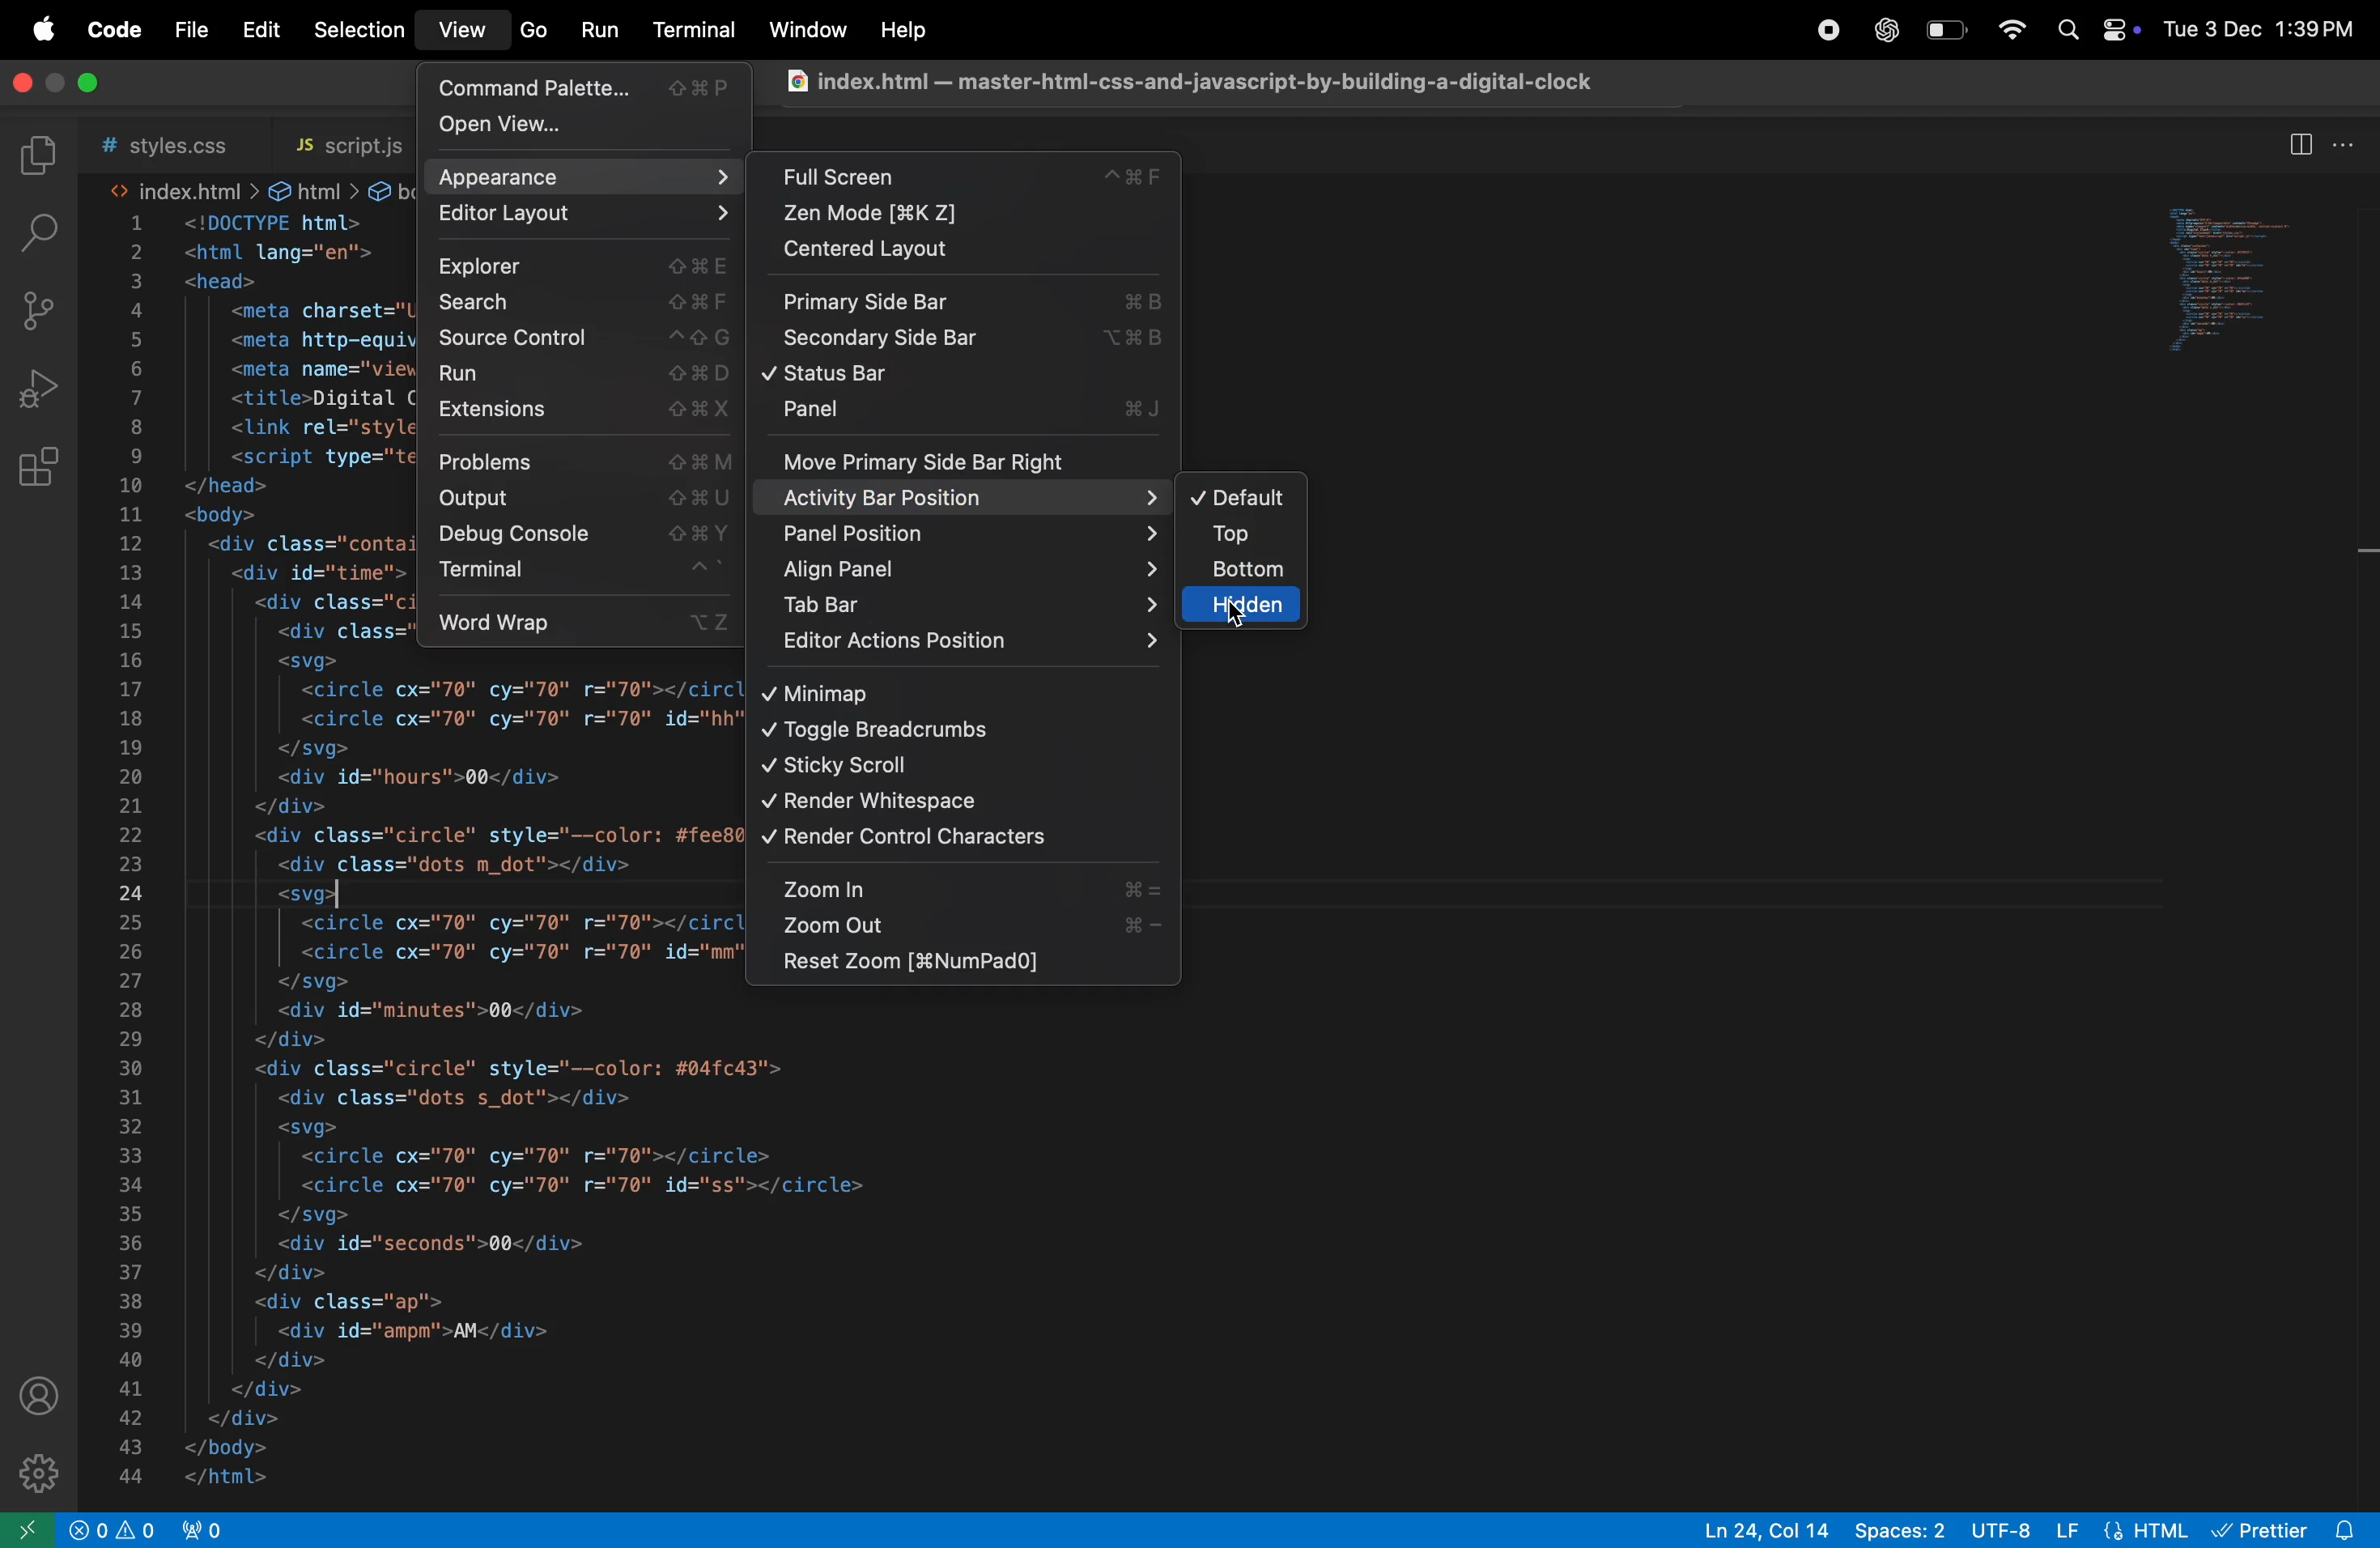  I want to click on problems, so click(579, 462).